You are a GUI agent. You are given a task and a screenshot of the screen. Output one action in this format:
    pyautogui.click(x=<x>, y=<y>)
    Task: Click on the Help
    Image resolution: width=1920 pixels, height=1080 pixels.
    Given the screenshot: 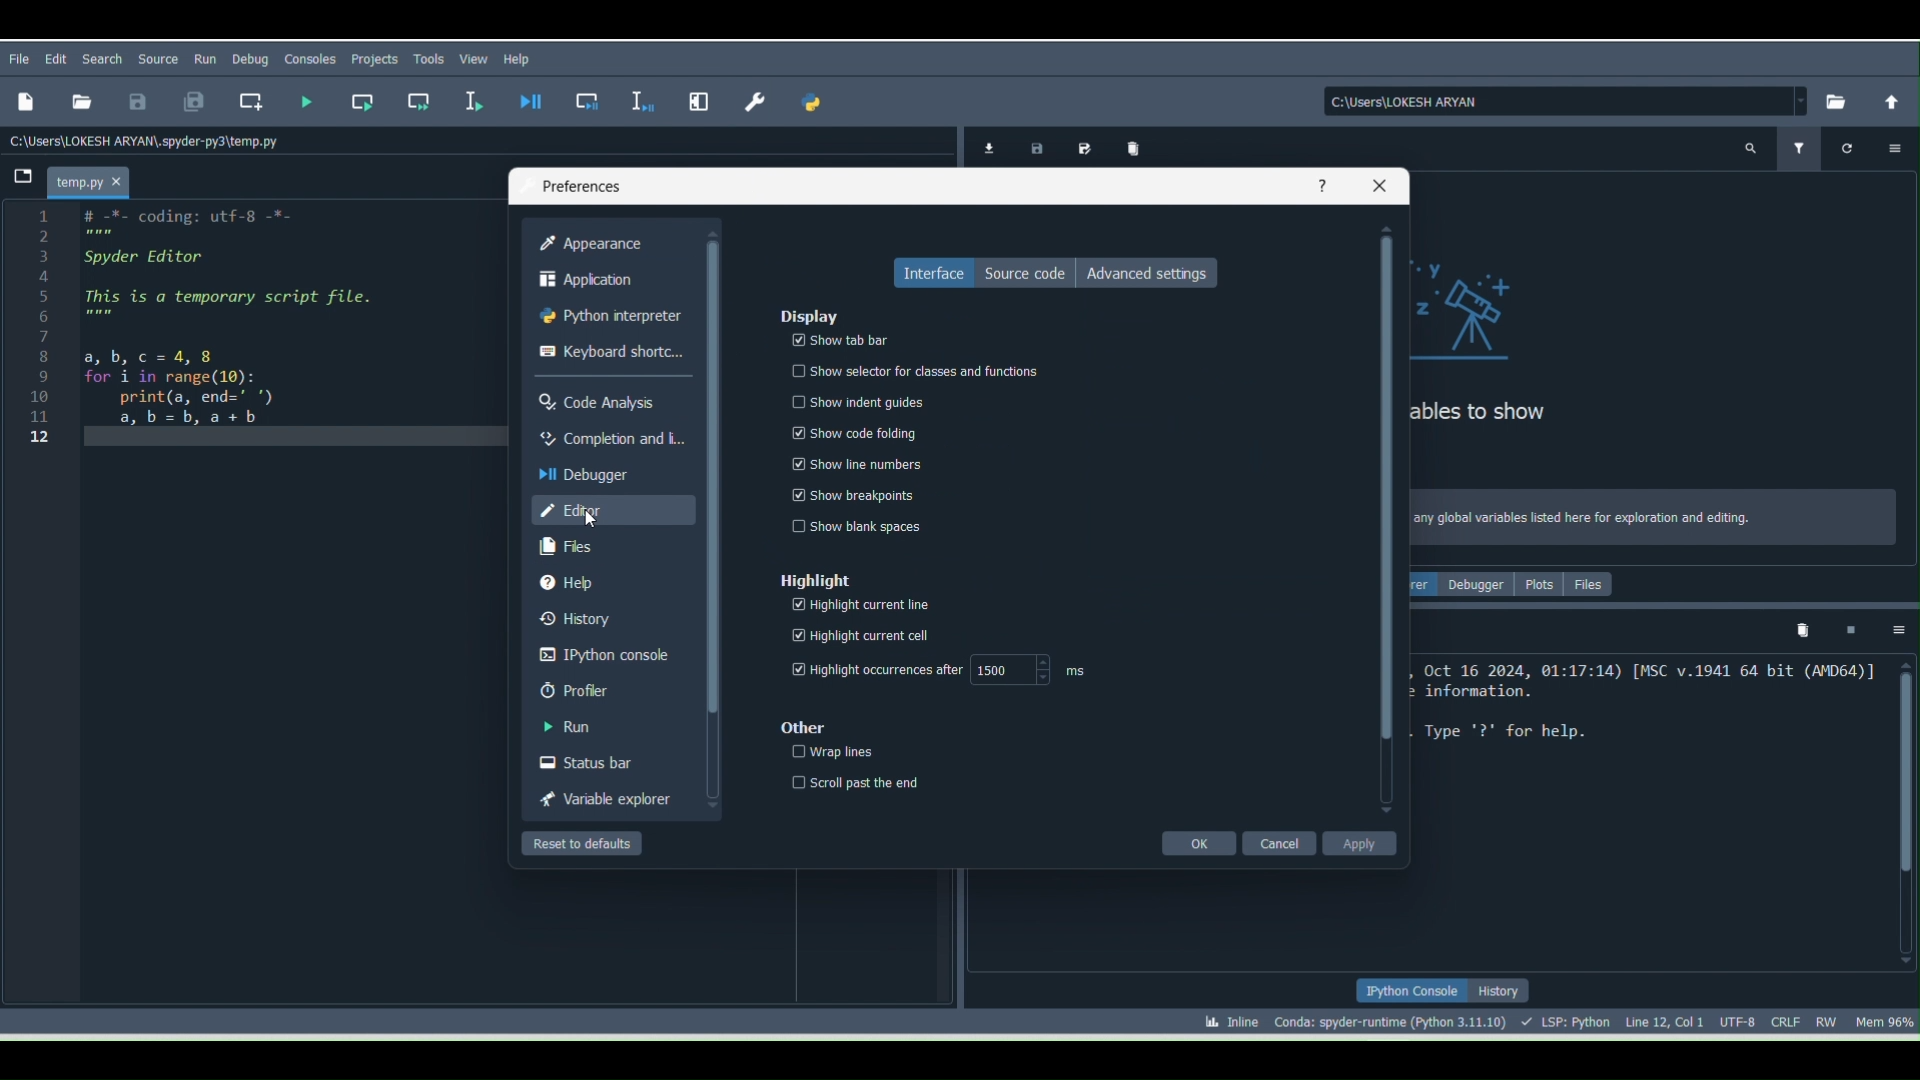 What is the action you would take?
    pyautogui.click(x=1321, y=185)
    